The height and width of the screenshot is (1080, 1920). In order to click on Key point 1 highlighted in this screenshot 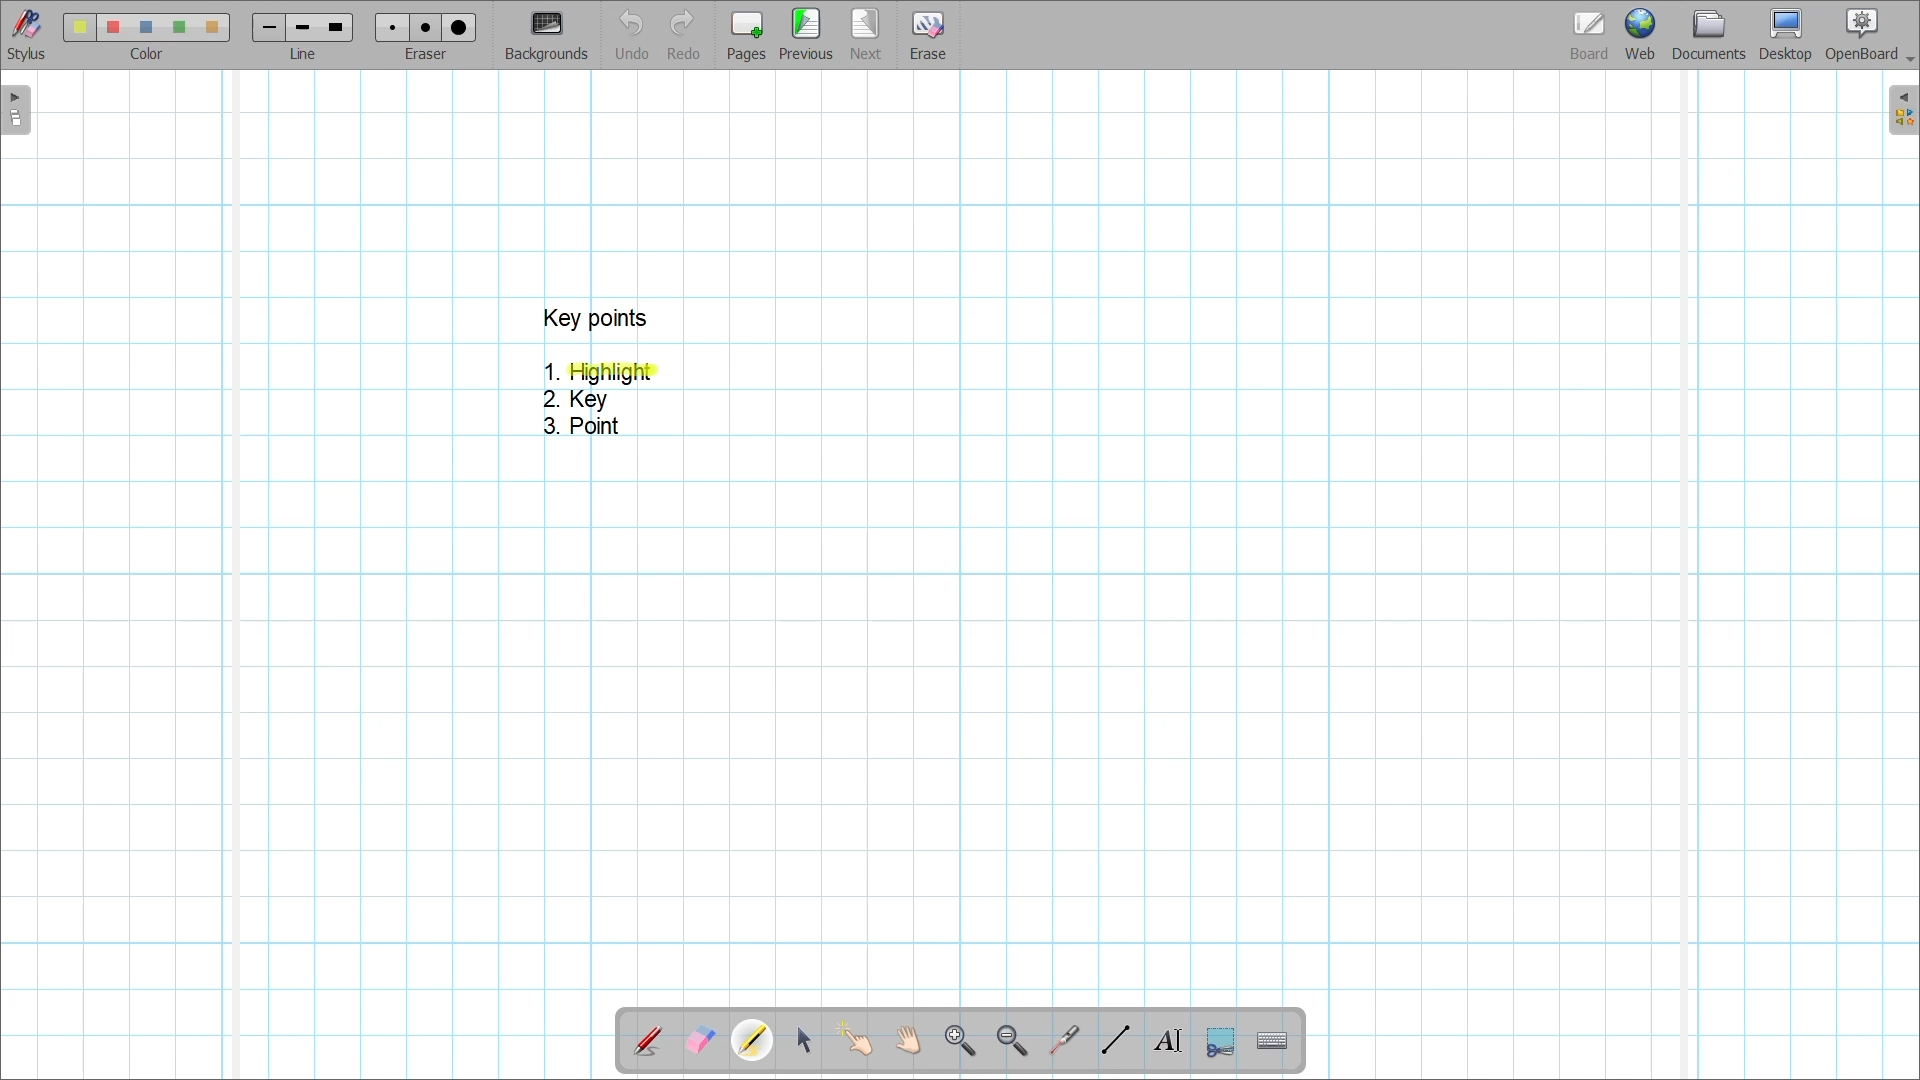, I will do `click(602, 373)`.